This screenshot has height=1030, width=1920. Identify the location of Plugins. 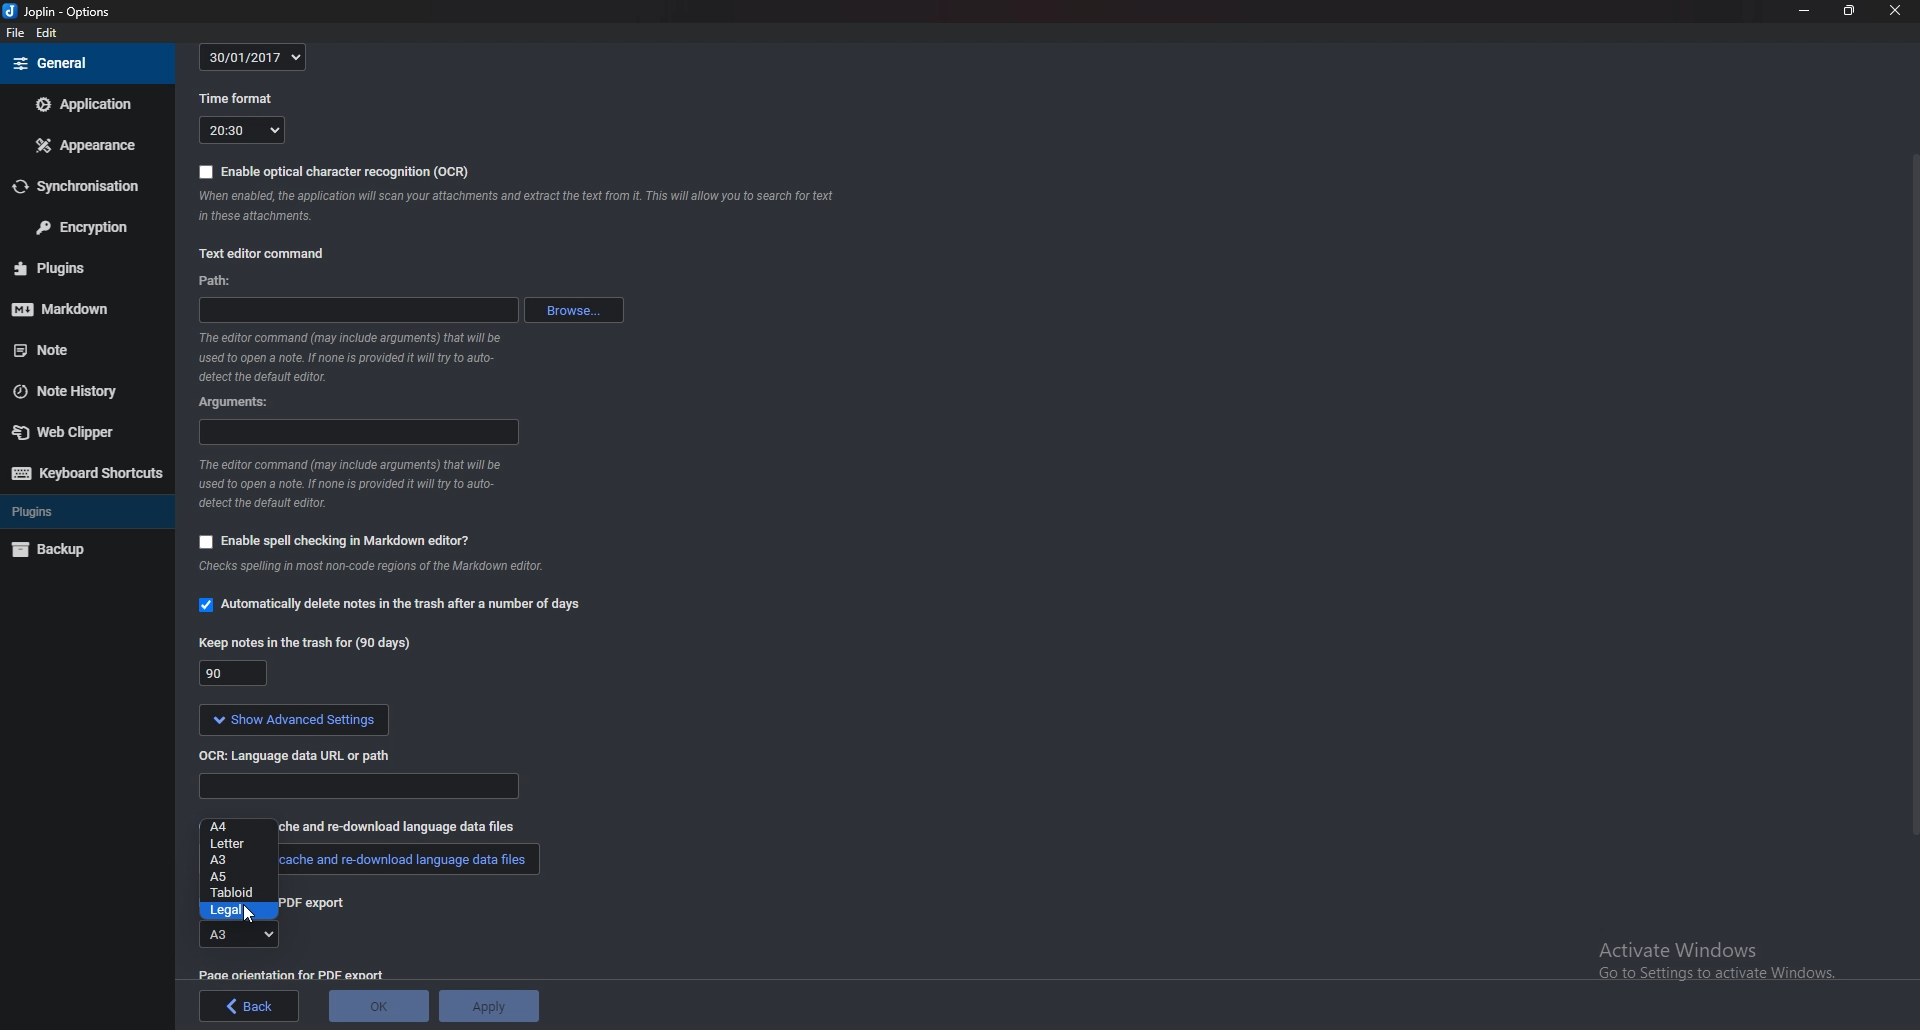
(84, 511).